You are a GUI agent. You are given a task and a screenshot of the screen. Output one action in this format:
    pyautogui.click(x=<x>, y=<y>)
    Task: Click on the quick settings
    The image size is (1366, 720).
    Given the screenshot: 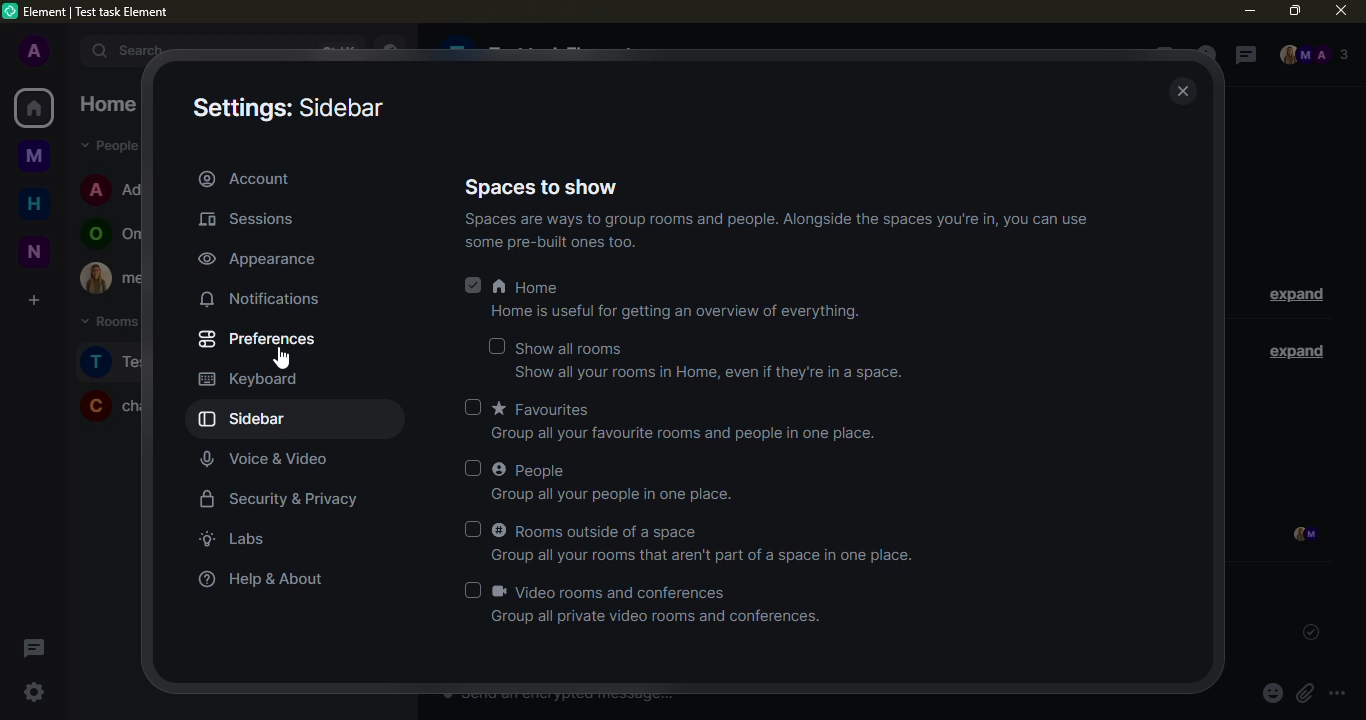 What is the action you would take?
    pyautogui.click(x=34, y=692)
    